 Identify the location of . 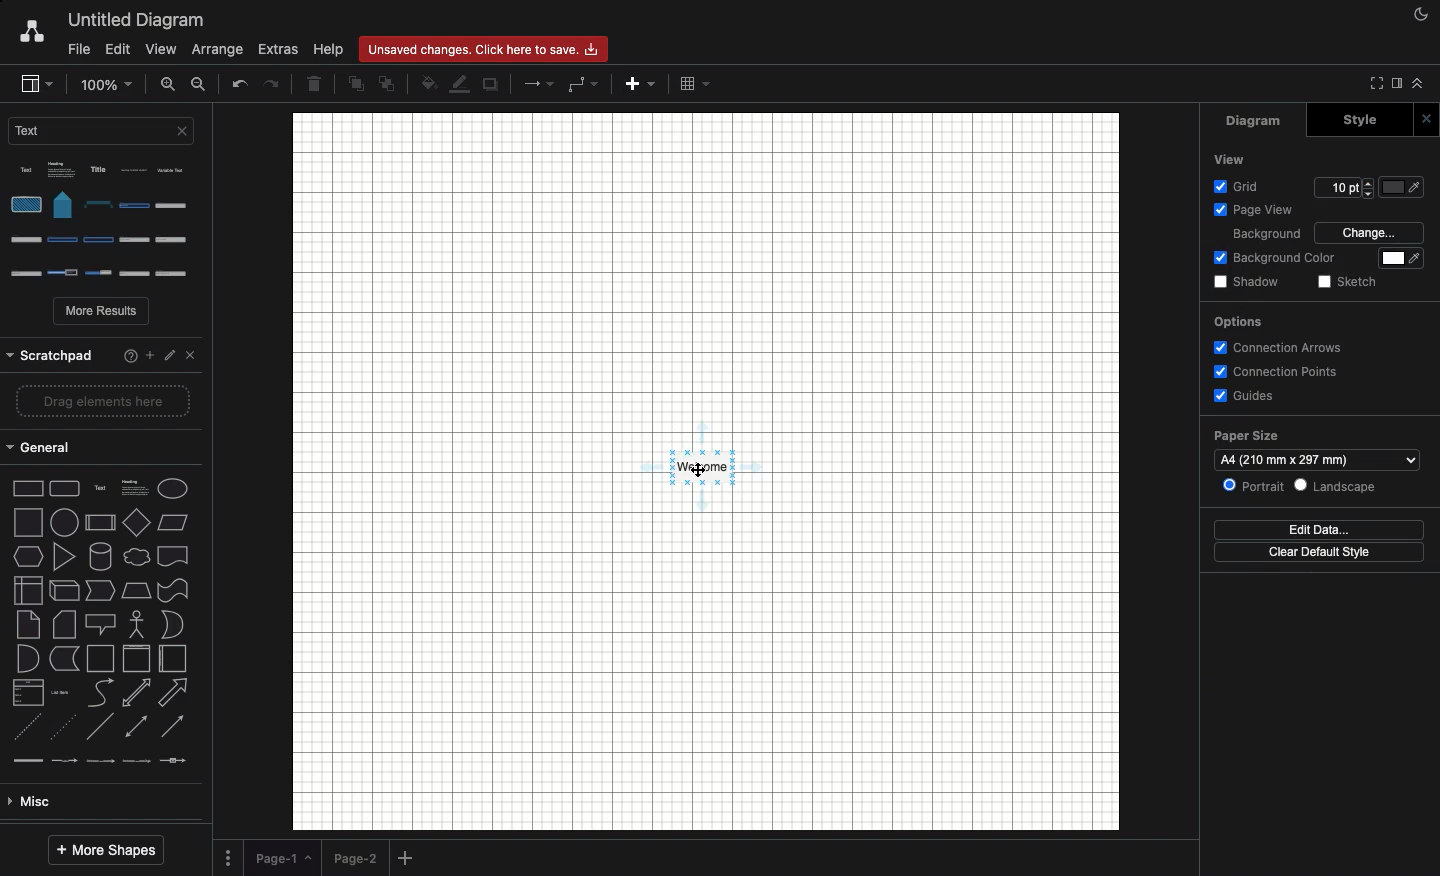
(1252, 489).